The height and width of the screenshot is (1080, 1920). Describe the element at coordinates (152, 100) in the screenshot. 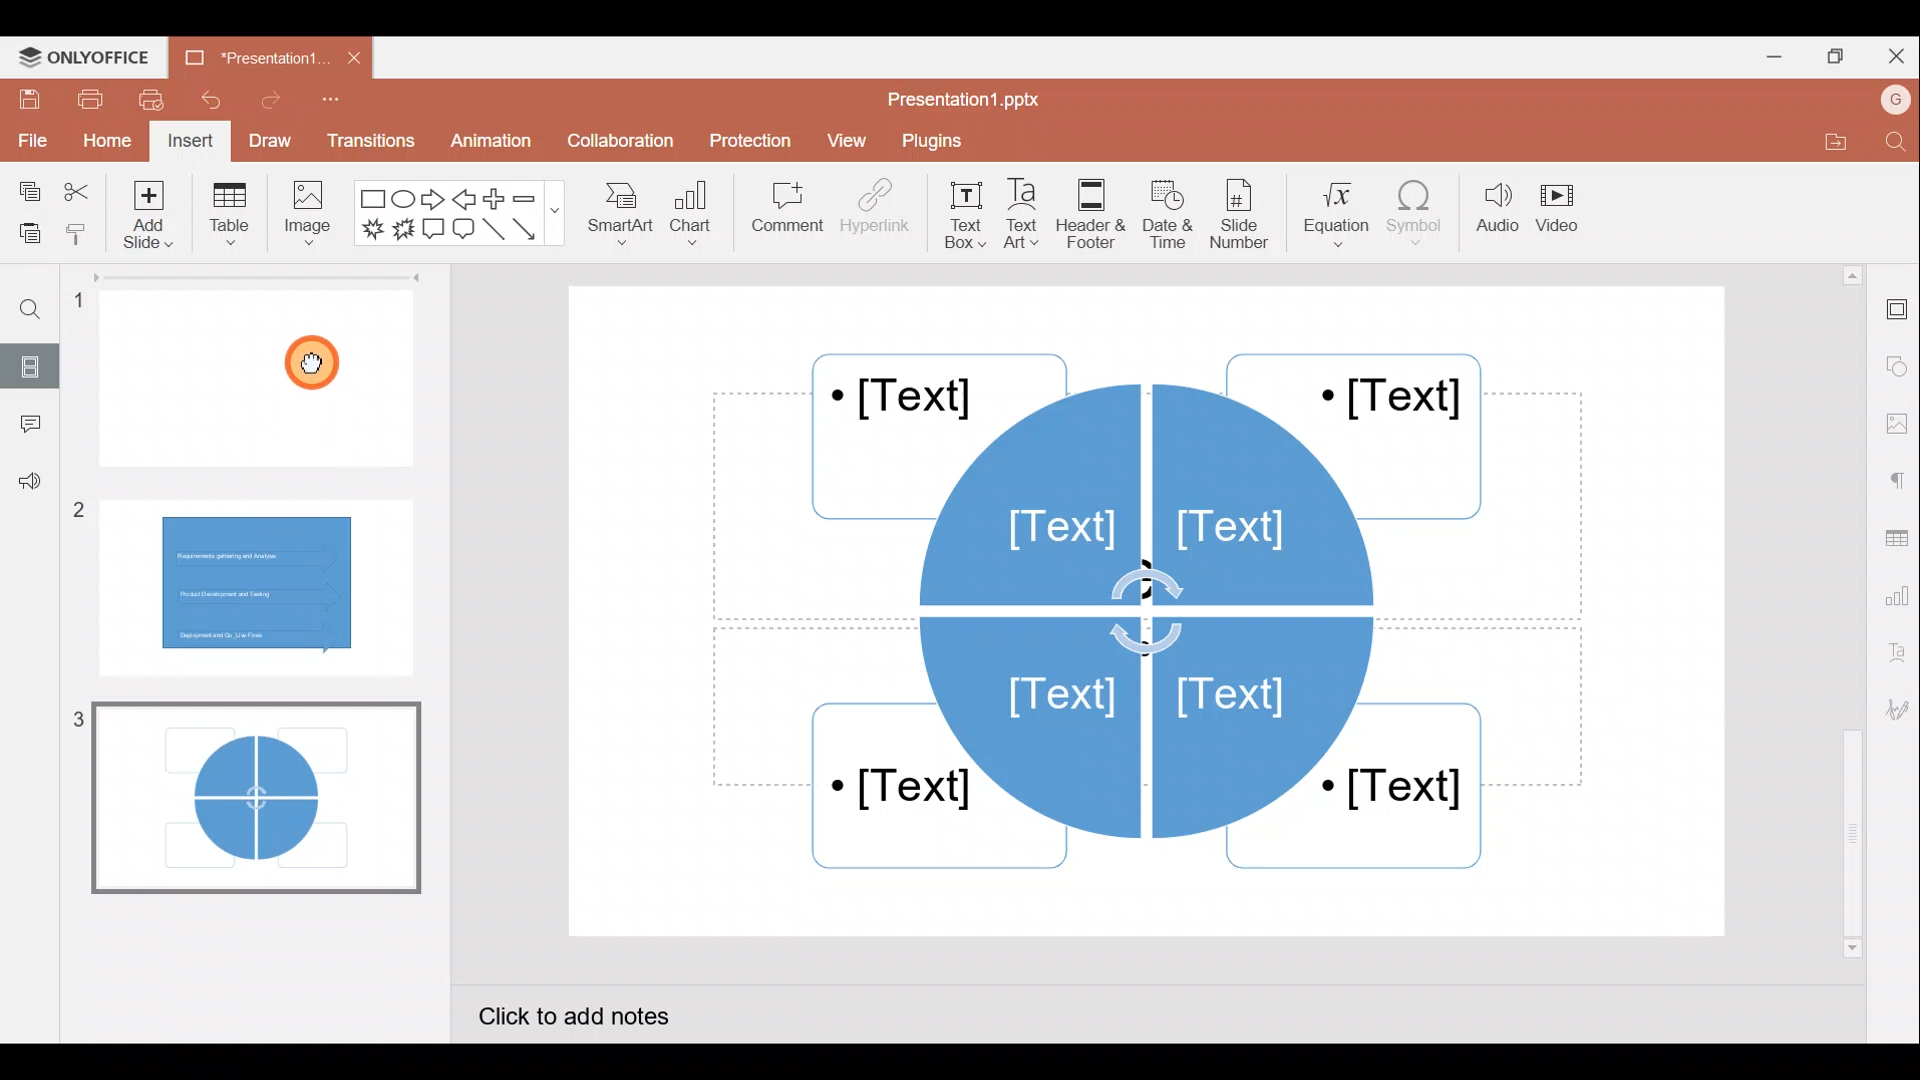

I see `Quick print` at that location.